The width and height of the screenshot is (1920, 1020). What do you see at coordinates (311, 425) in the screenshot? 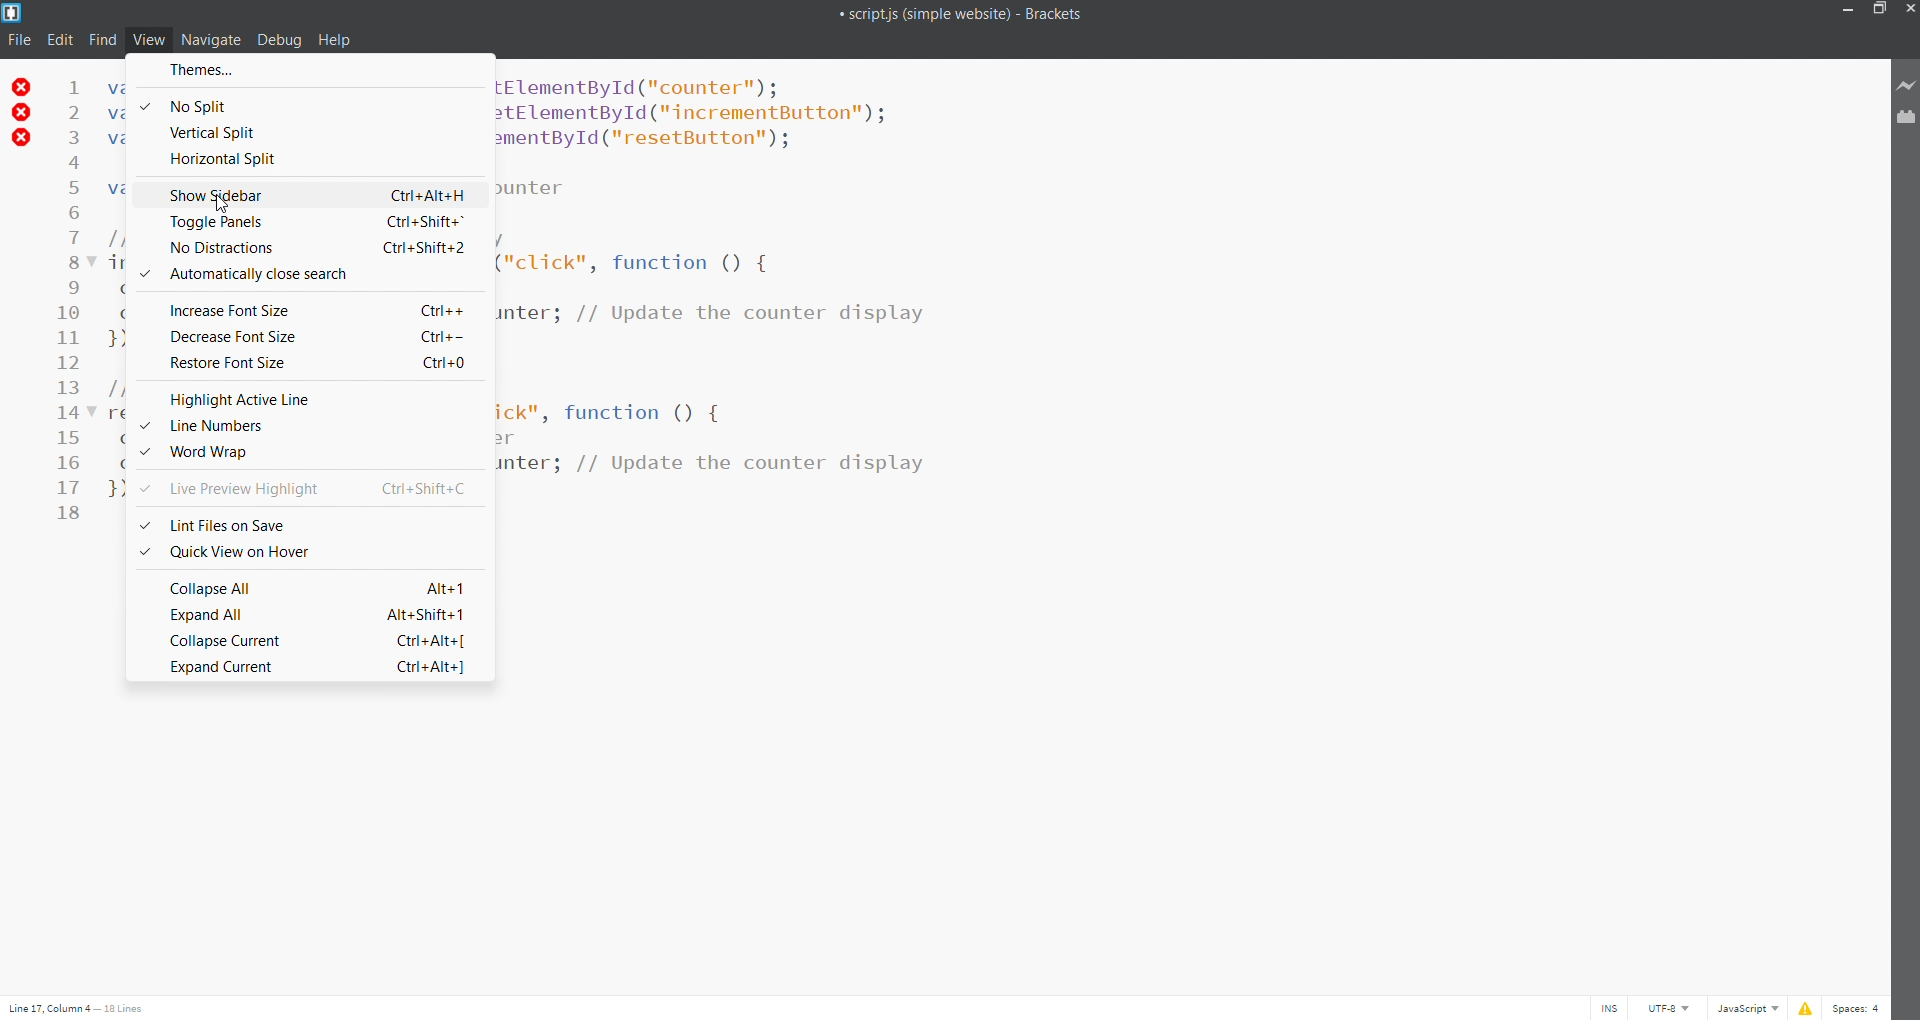
I see `line numbers` at bounding box center [311, 425].